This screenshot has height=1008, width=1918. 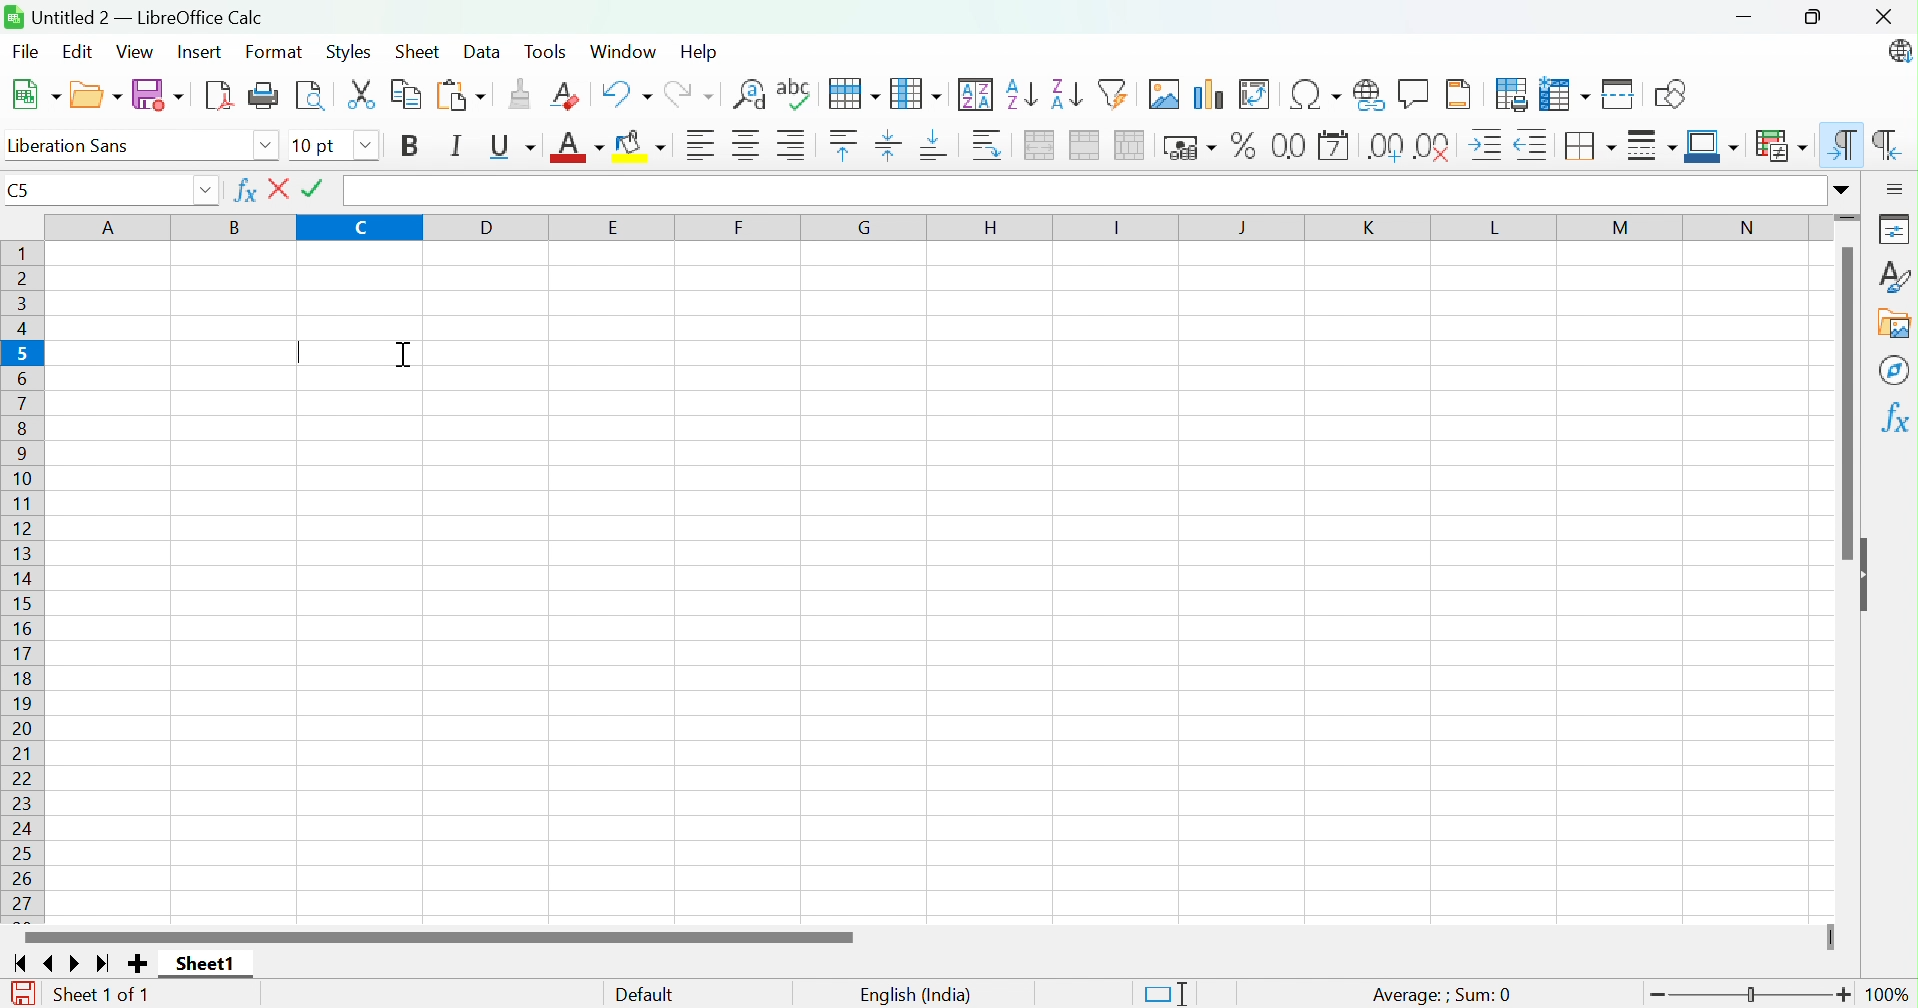 I want to click on Function wizard, so click(x=243, y=191).